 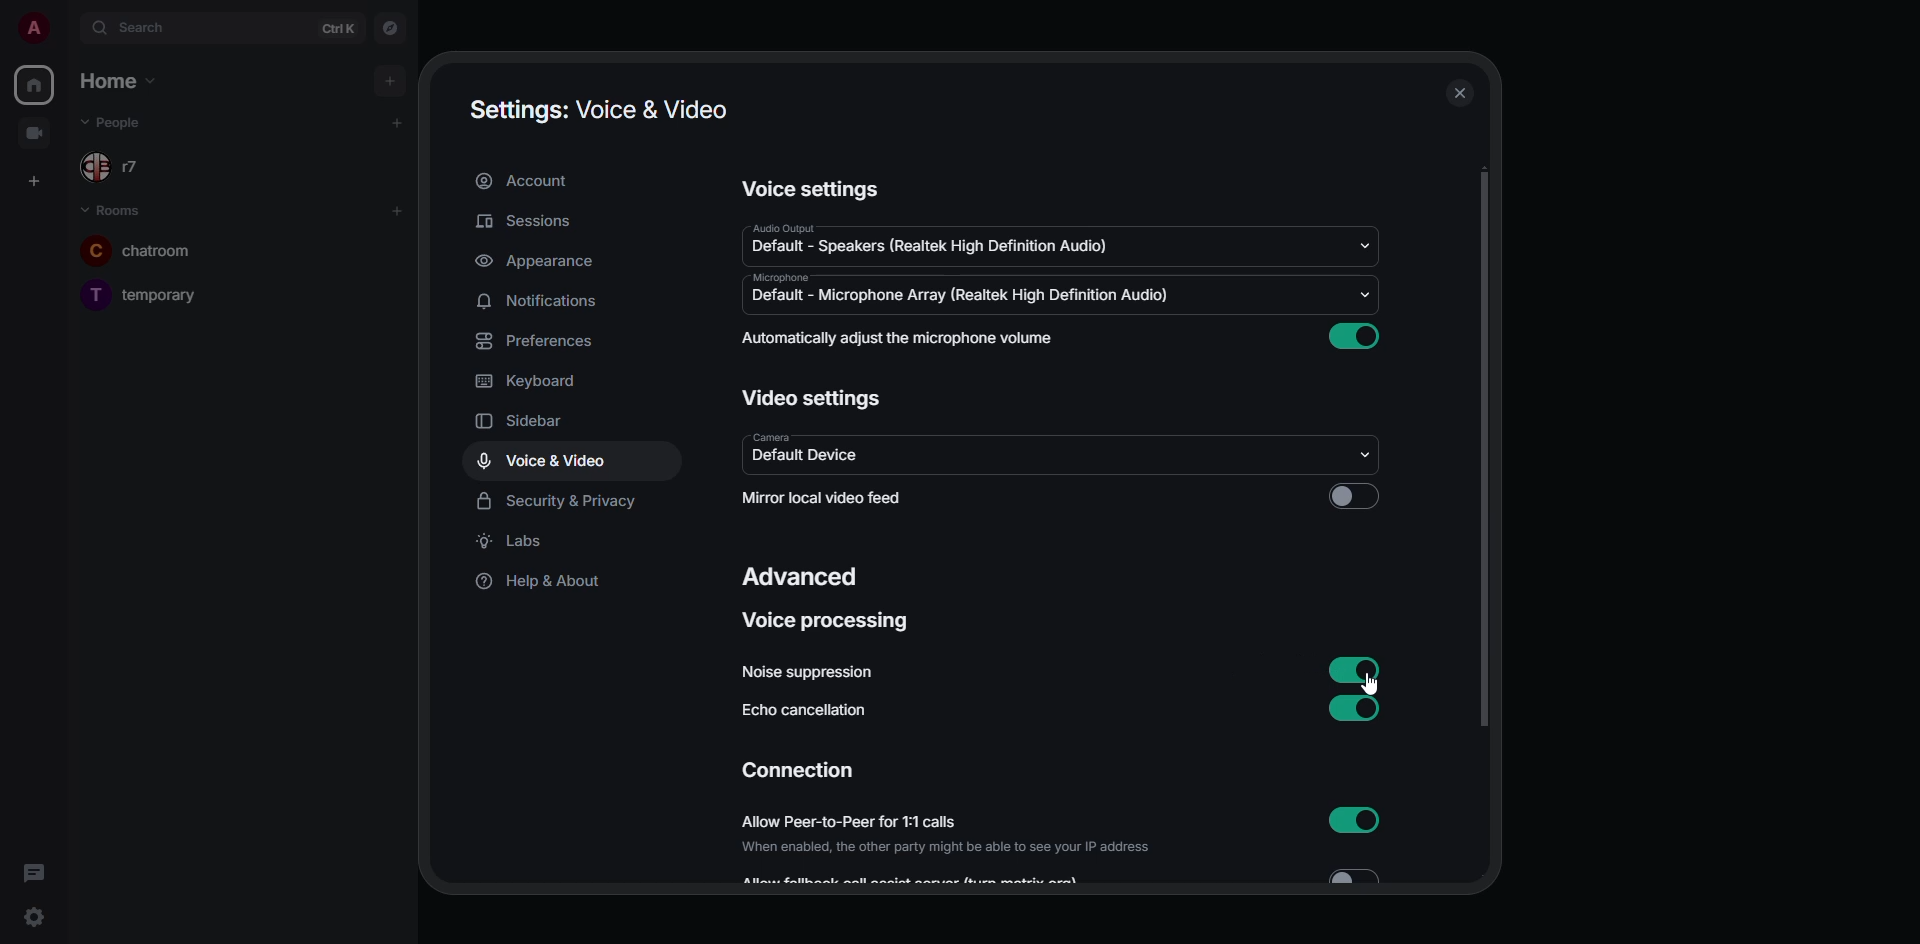 I want to click on temporary, so click(x=141, y=294).